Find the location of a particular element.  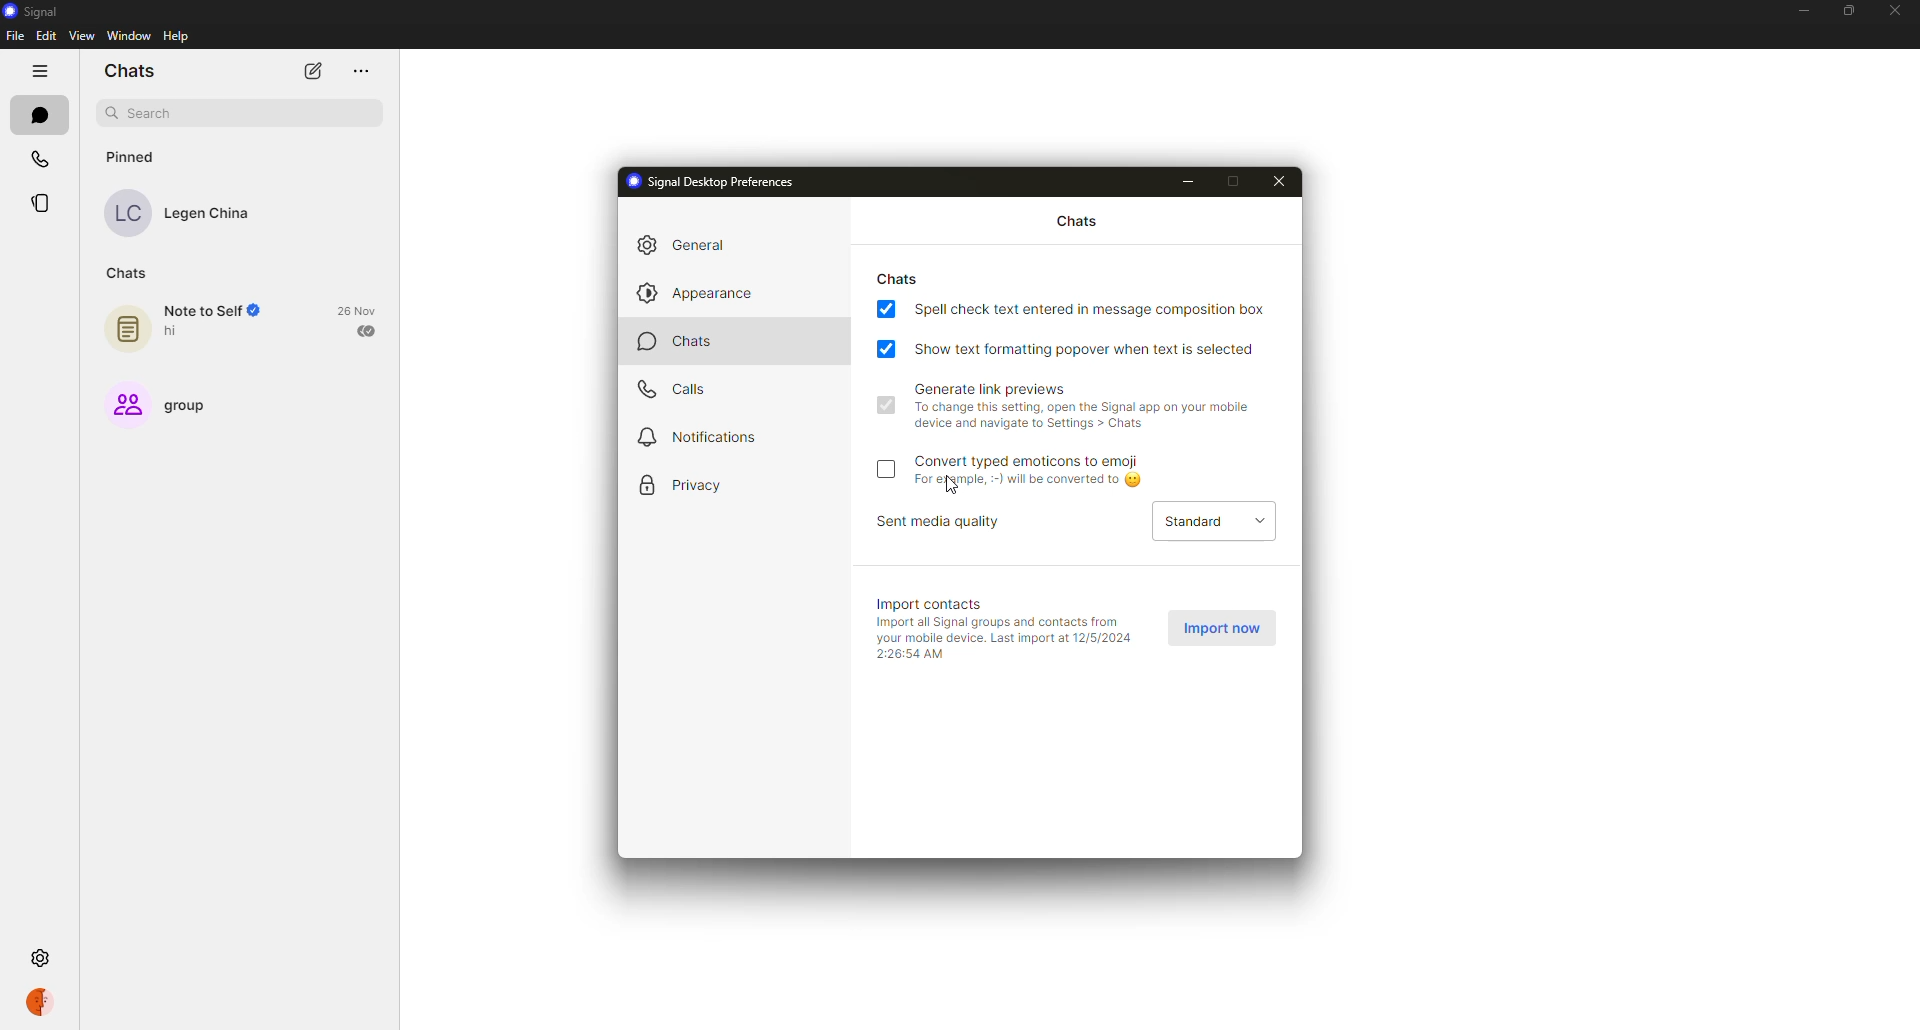

enabled is located at coordinates (889, 348).